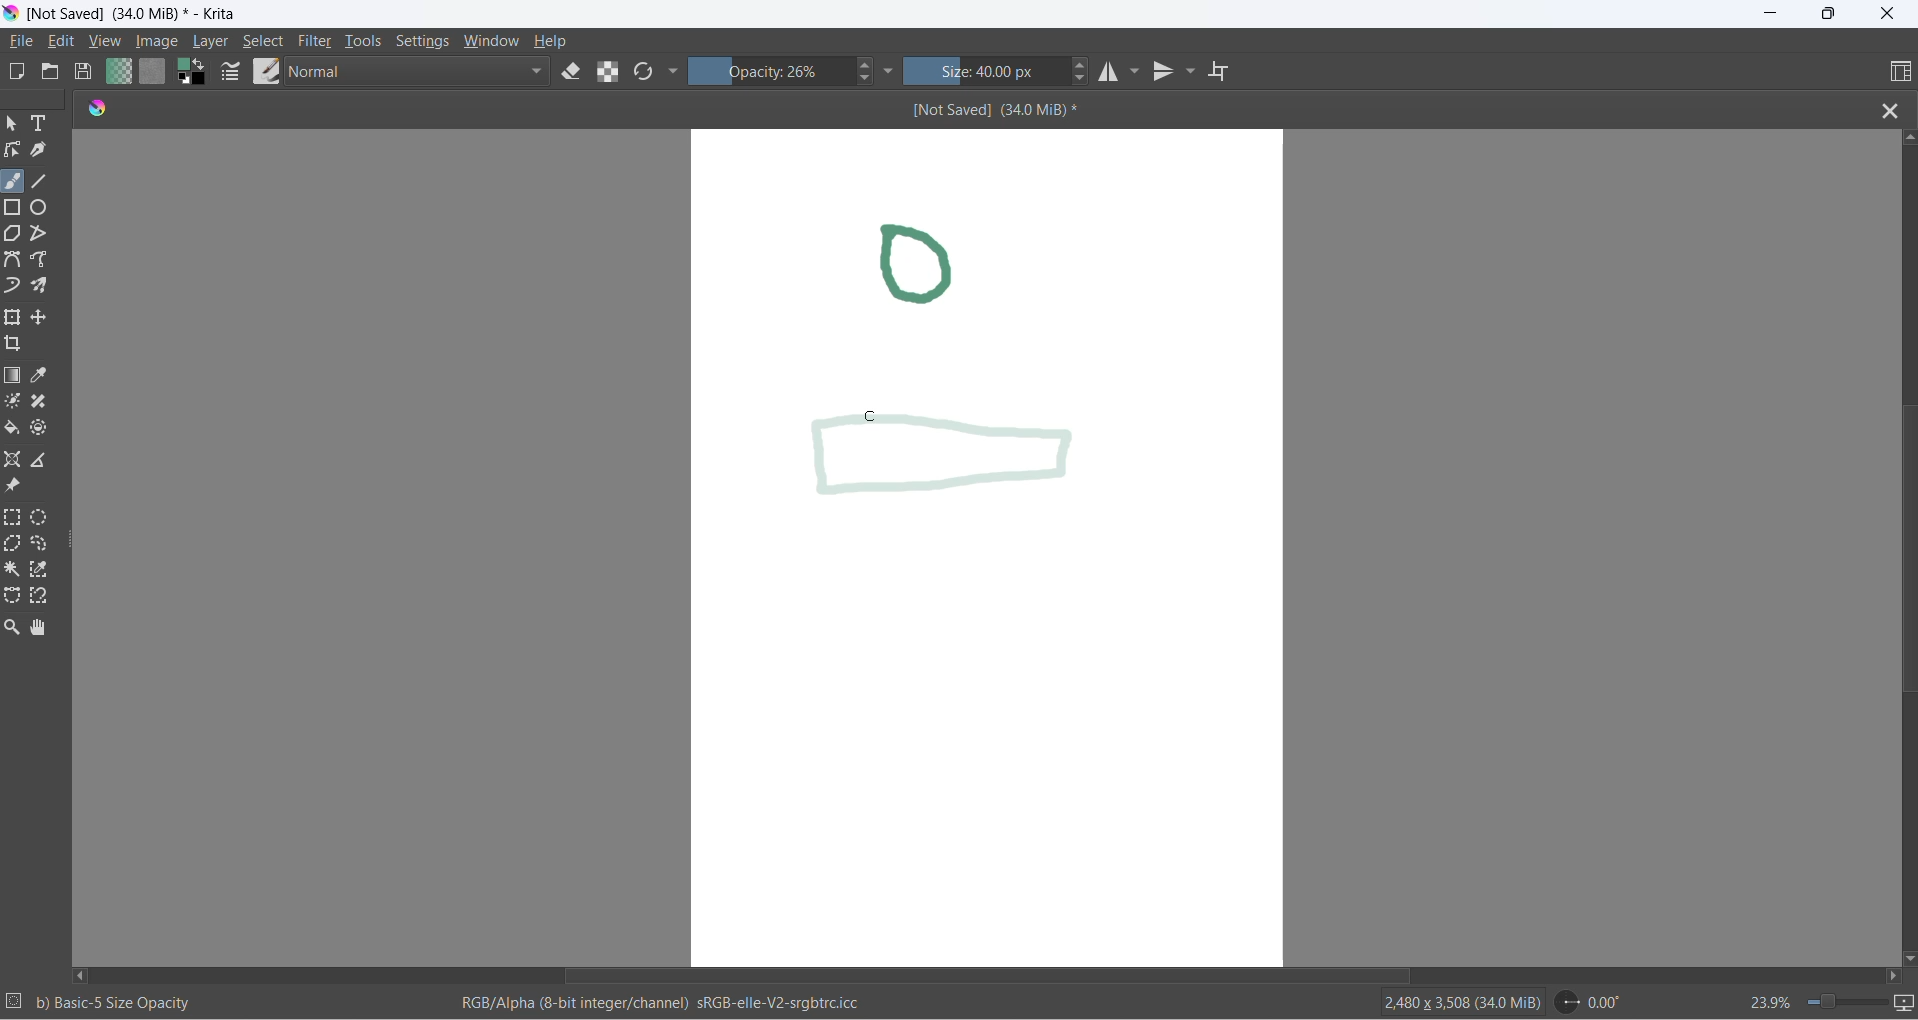 The width and height of the screenshot is (1918, 1020). What do you see at coordinates (889, 70) in the screenshot?
I see `more settings dropdown button` at bounding box center [889, 70].